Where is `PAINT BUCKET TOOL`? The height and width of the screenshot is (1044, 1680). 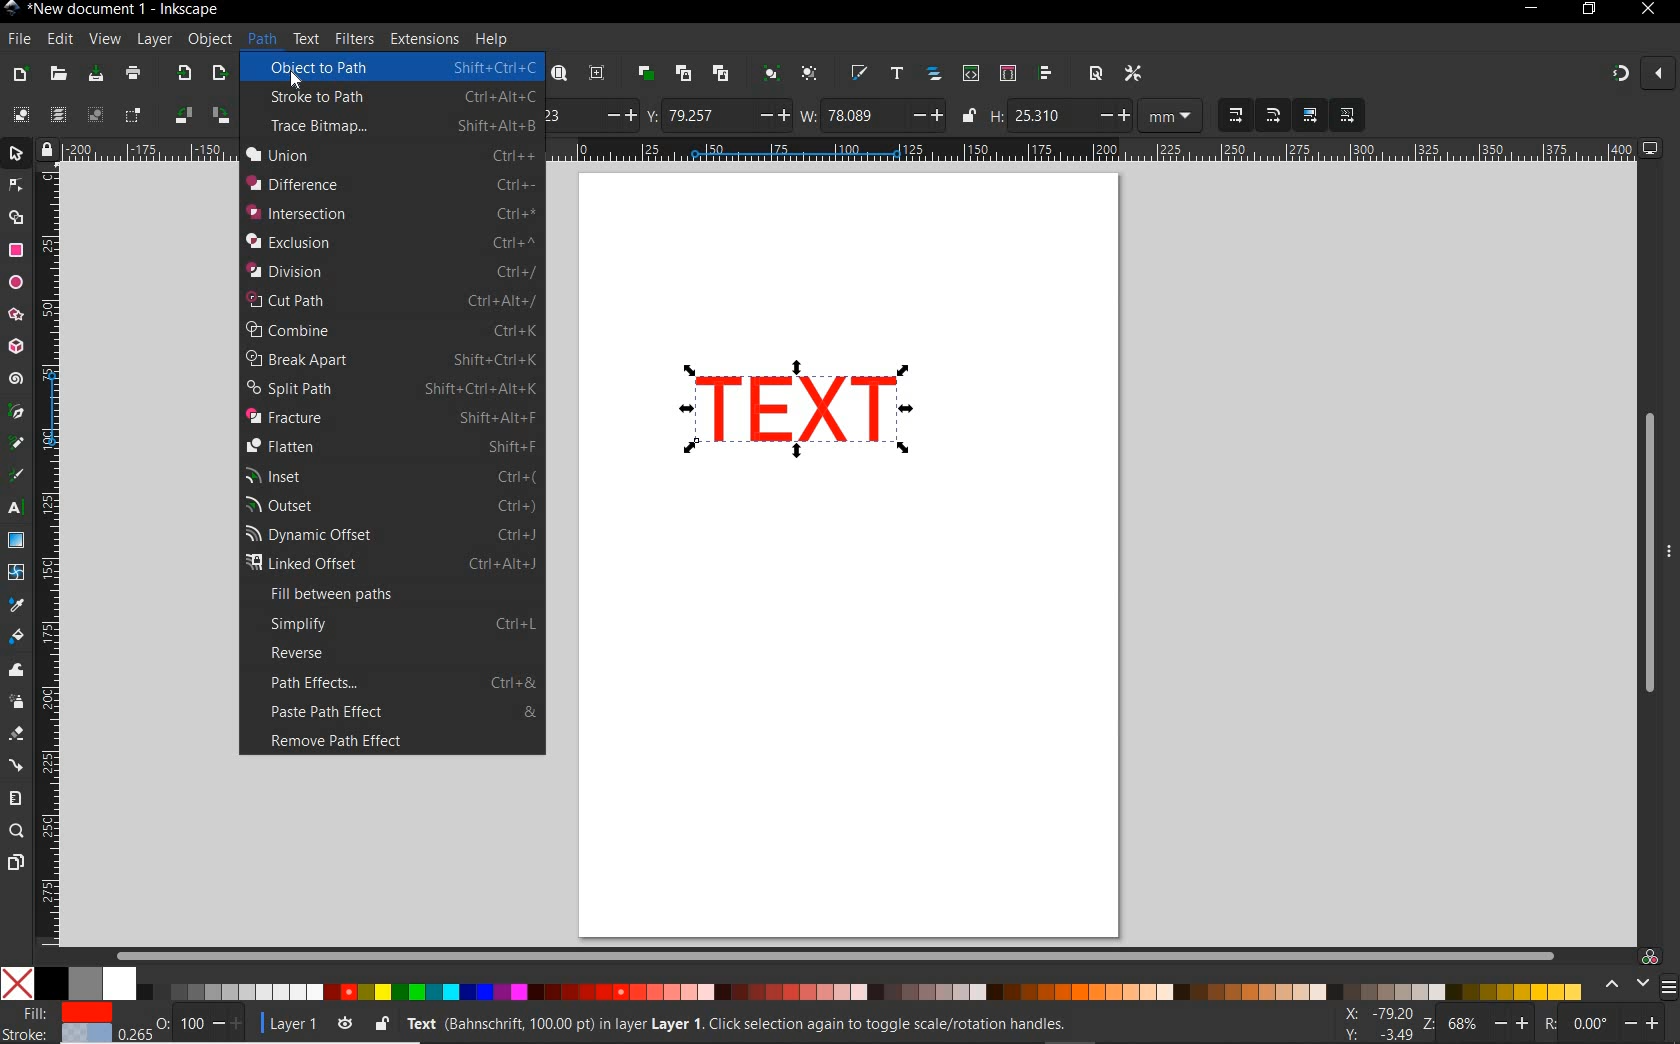 PAINT BUCKET TOOL is located at coordinates (16, 638).